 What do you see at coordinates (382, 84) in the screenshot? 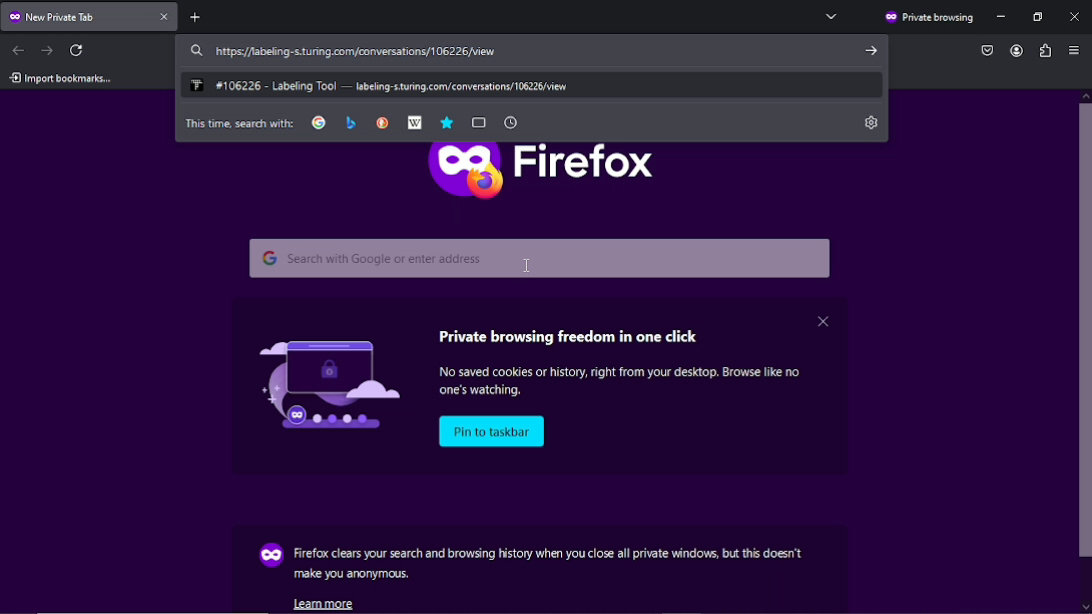
I see `#106226 - Labeling Tool --labeling-s.turing.com/conversations/106226/view` at bounding box center [382, 84].